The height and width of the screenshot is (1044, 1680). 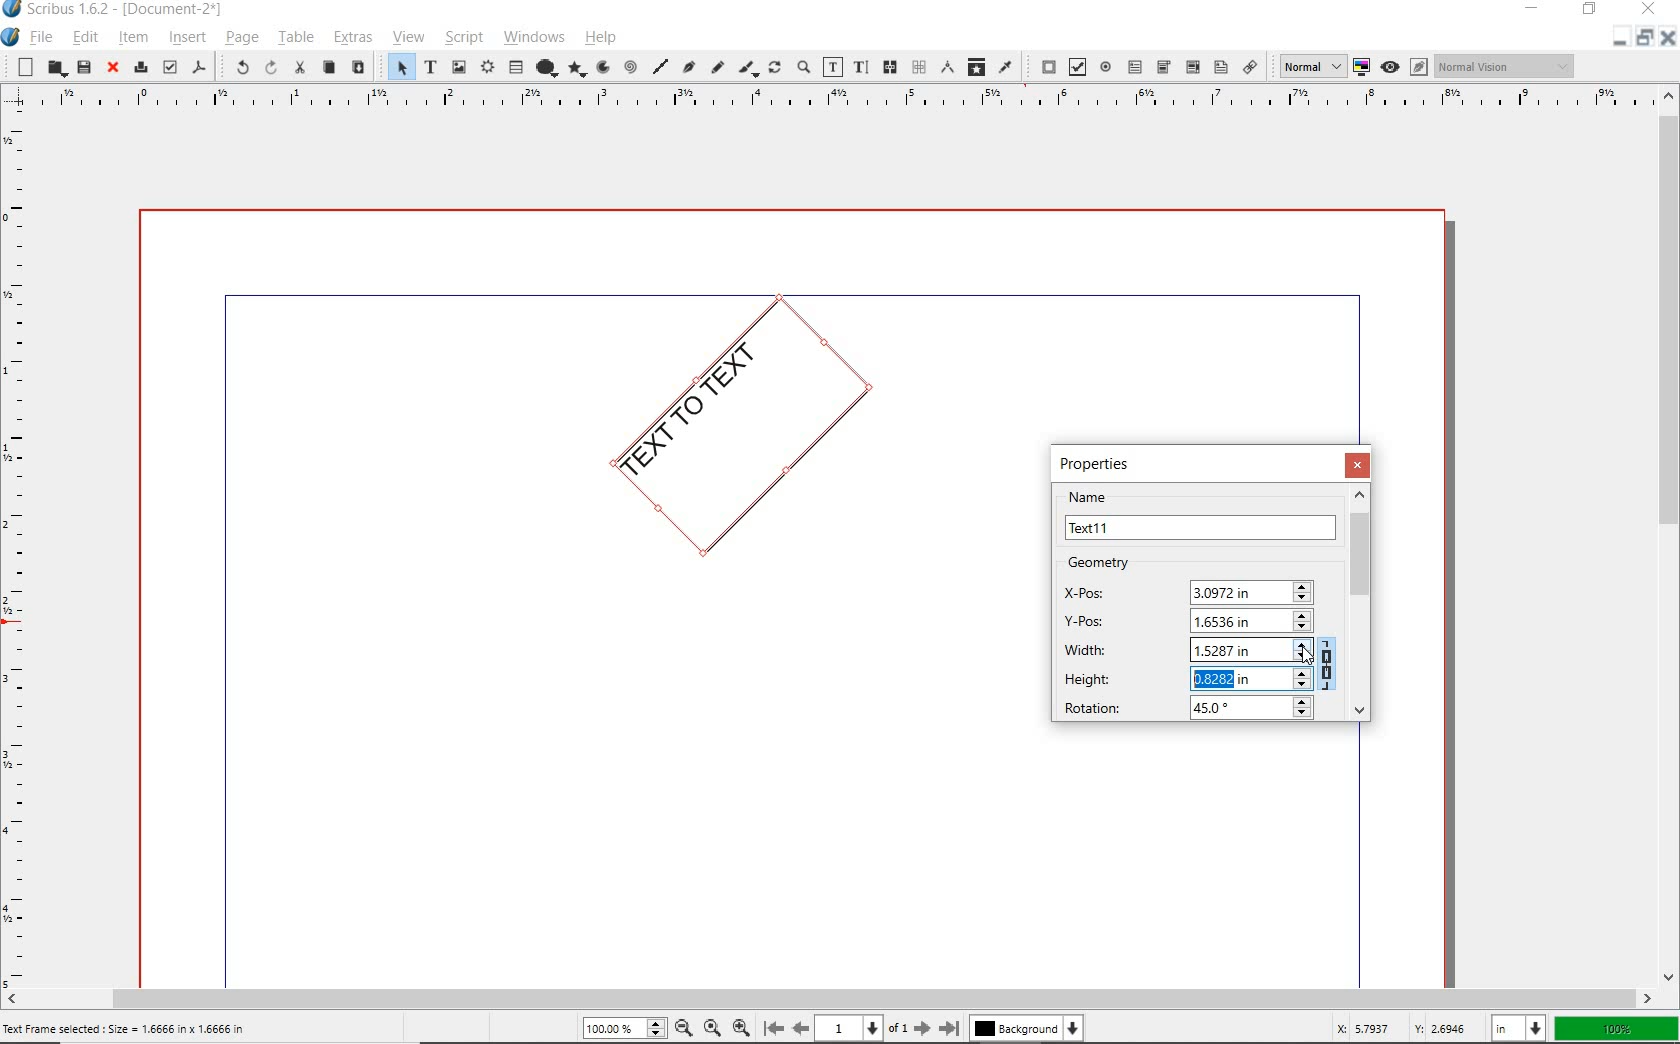 I want to click on pdf radio button, so click(x=1105, y=67).